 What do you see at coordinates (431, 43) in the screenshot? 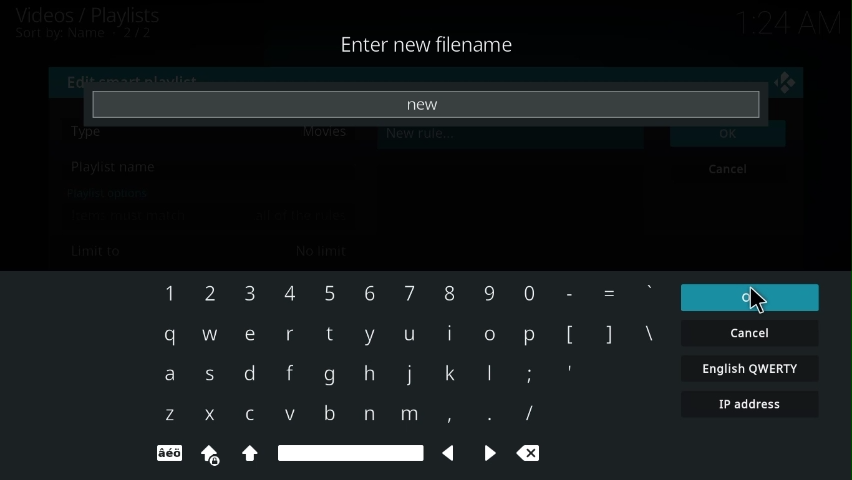
I see `enter new filename` at bounding box center [431, 43].